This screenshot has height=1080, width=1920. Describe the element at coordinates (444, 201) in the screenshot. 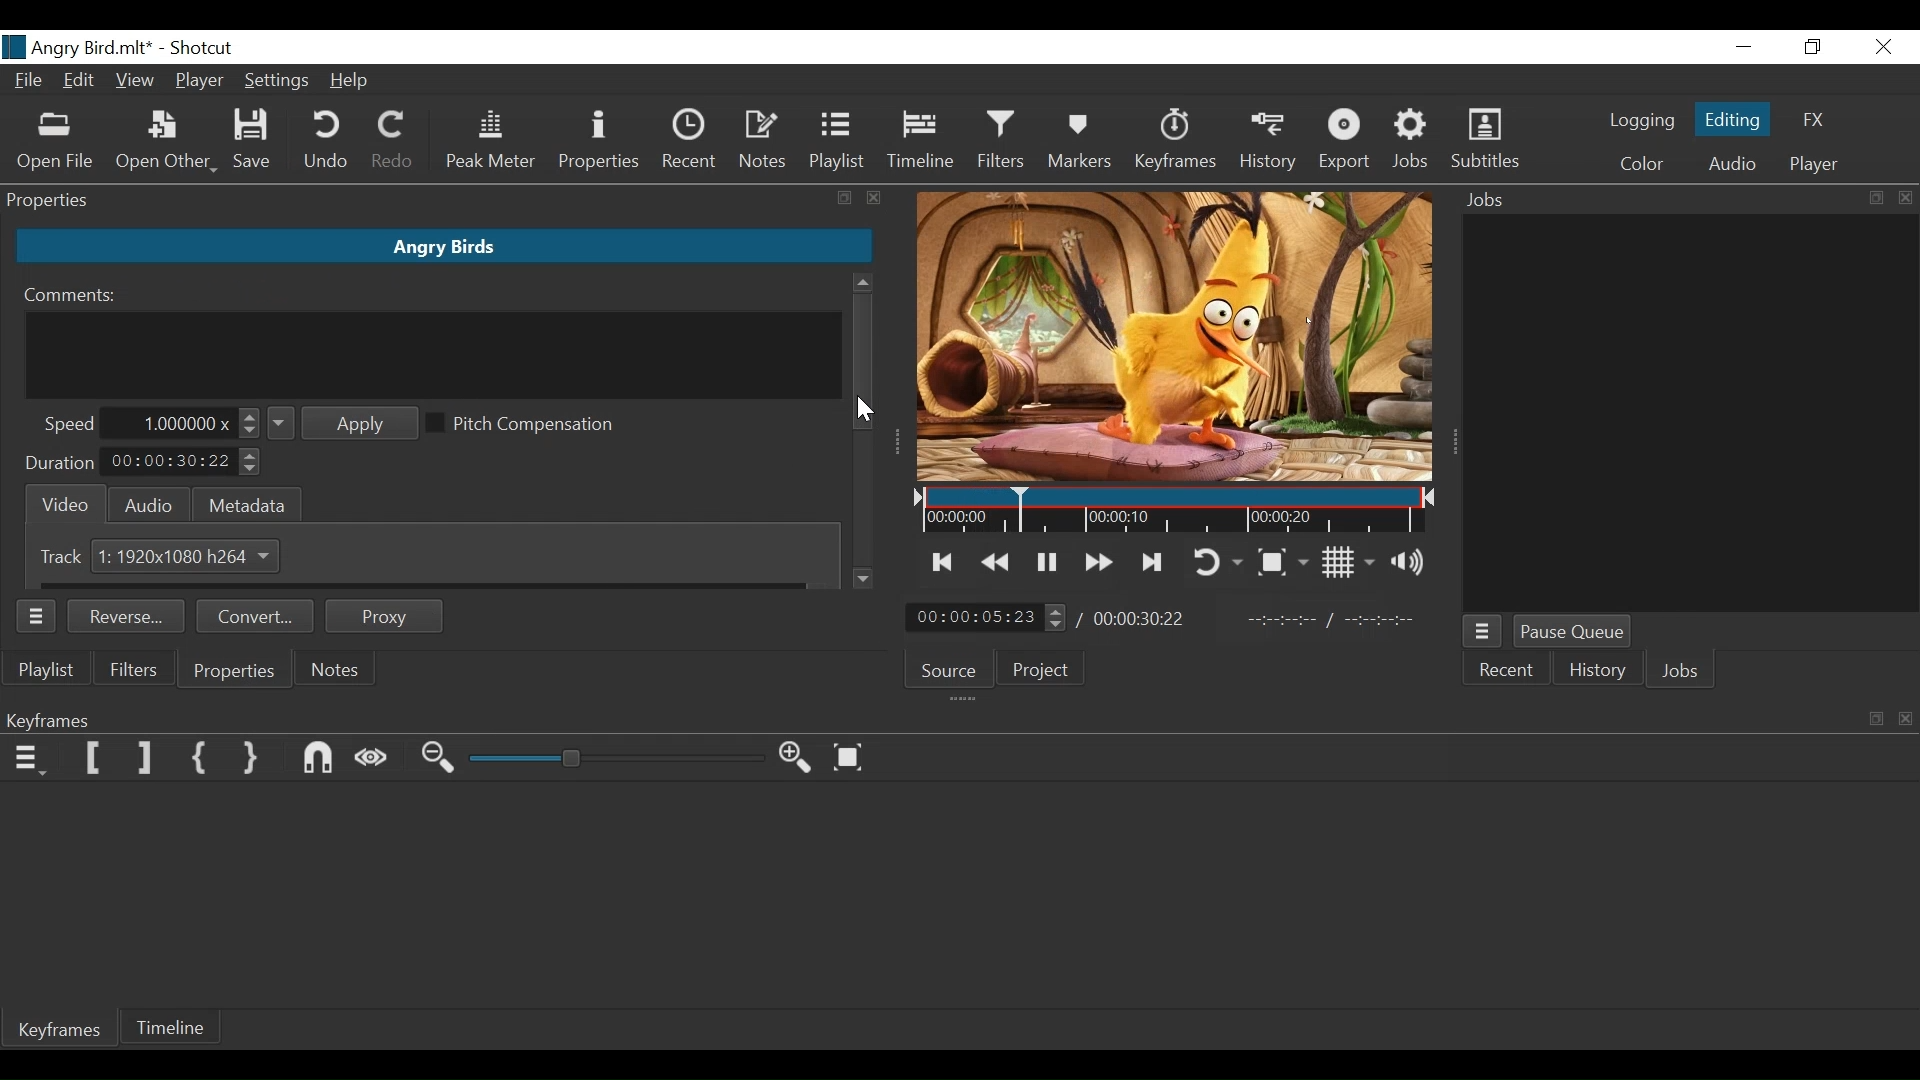

I see `Properties Panel` at that location.